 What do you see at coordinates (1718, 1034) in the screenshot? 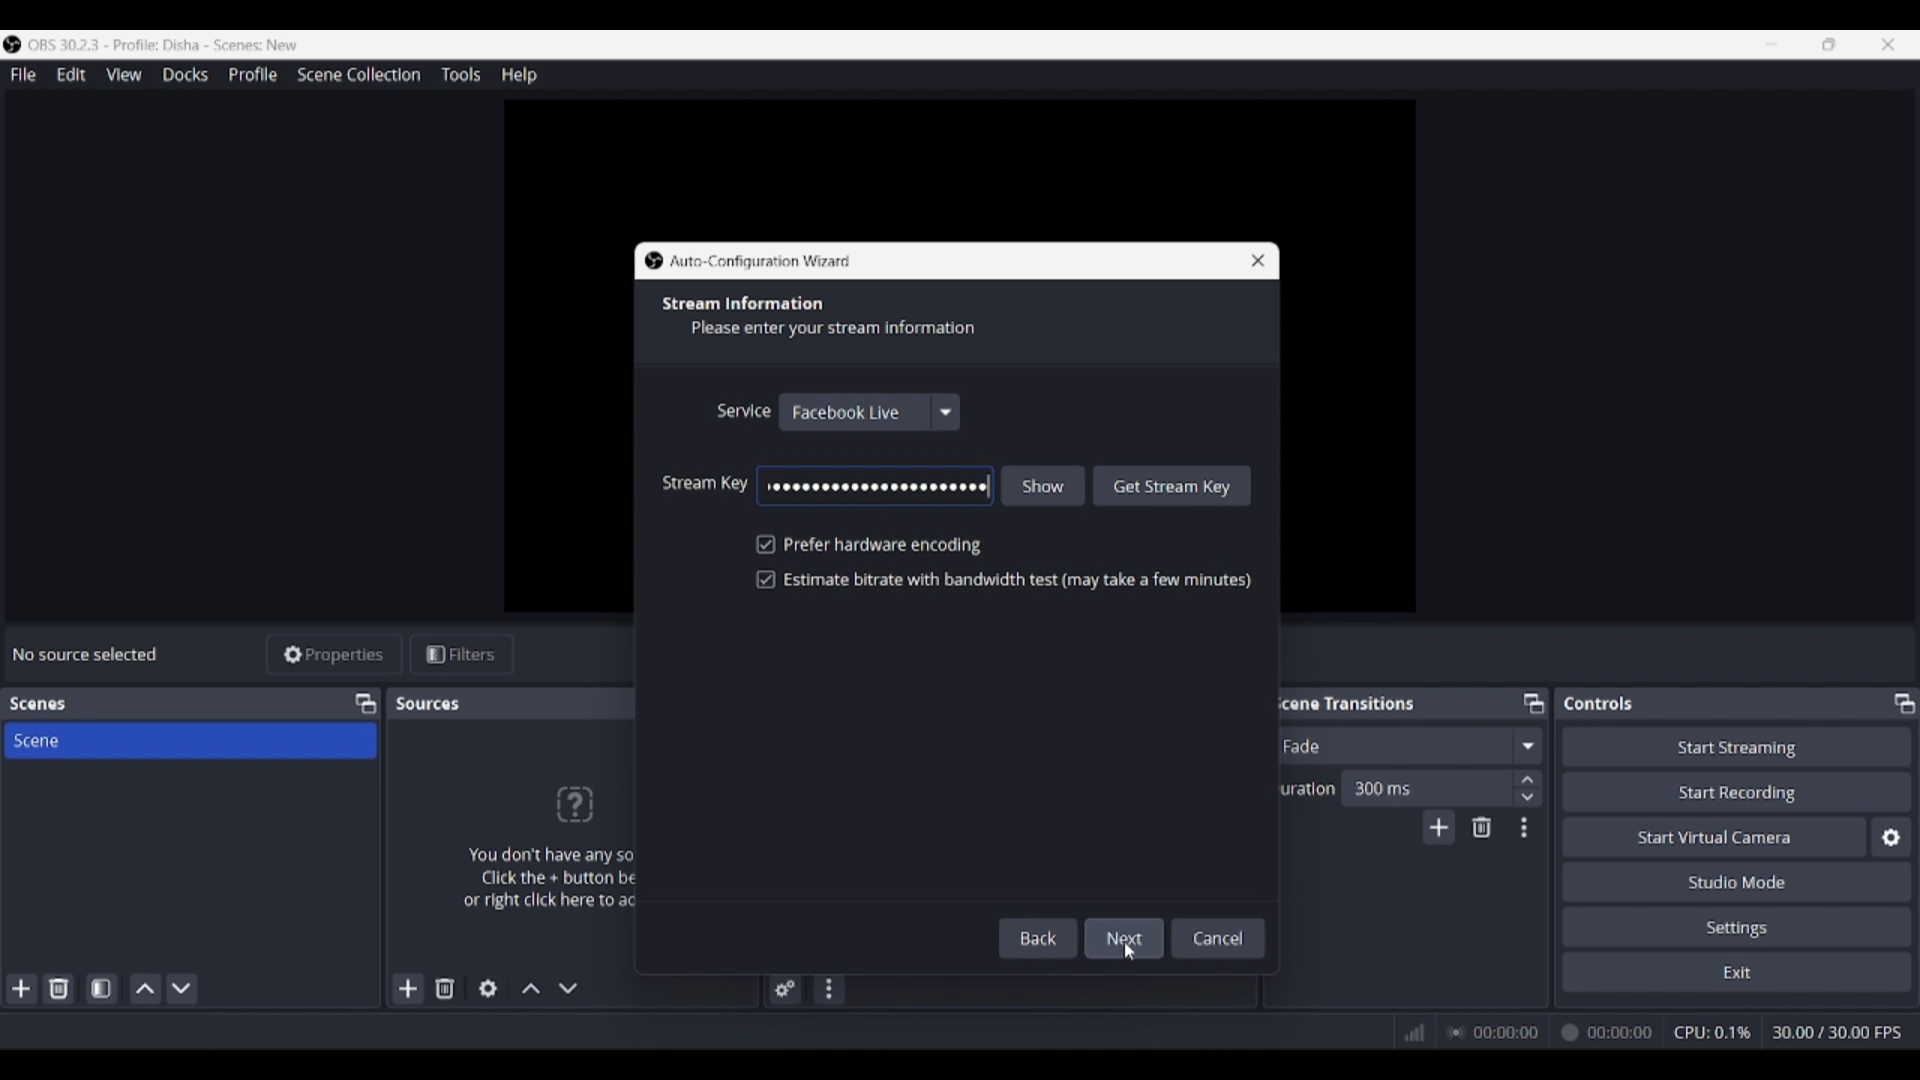
I see `CPU: 0.0%` at bounding box center [1718, 1034].